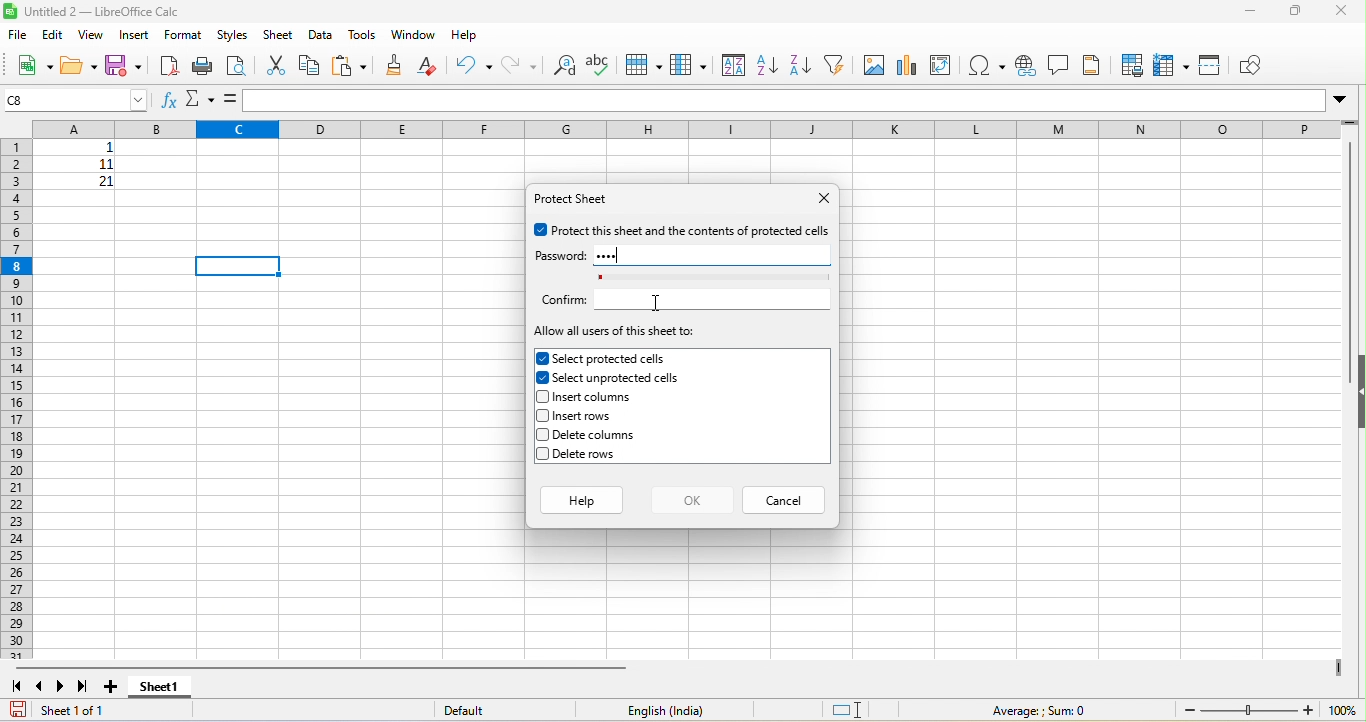  I want to click on split window, so click(1211, 67).